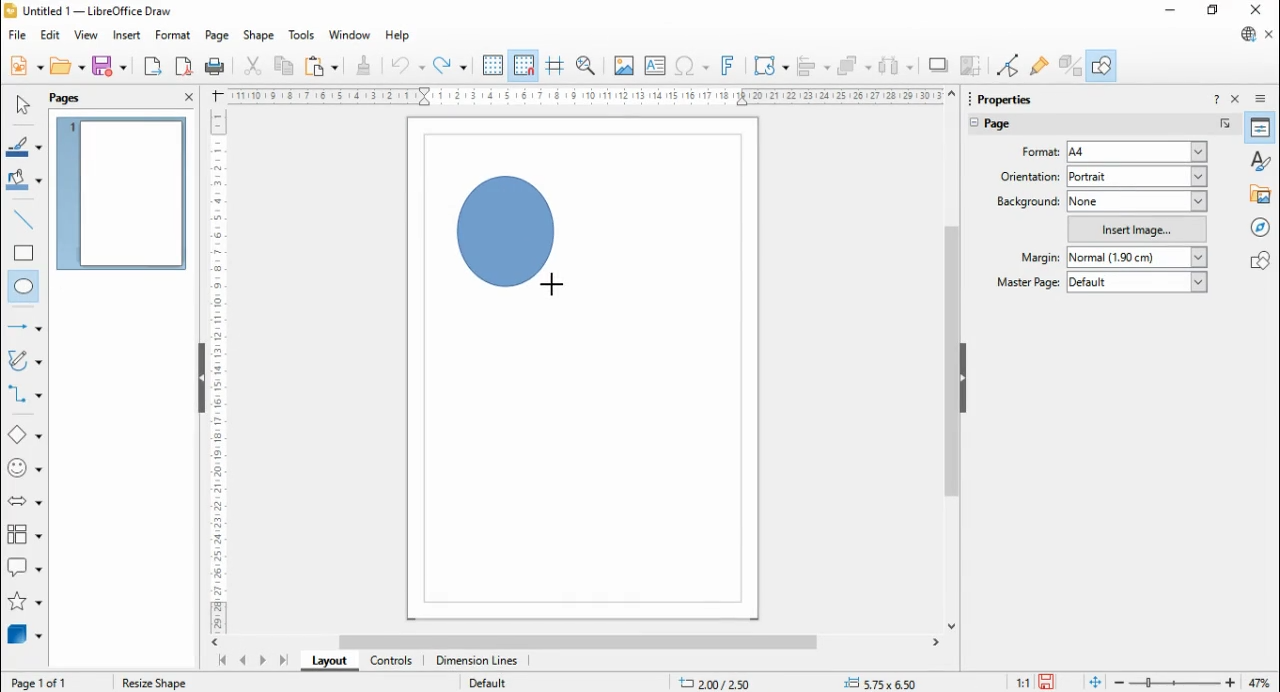  What do you see at coordinates (1010, 65) in the screenshot?
I see `toggle point edit mode` at bounding box center [1010, 65].